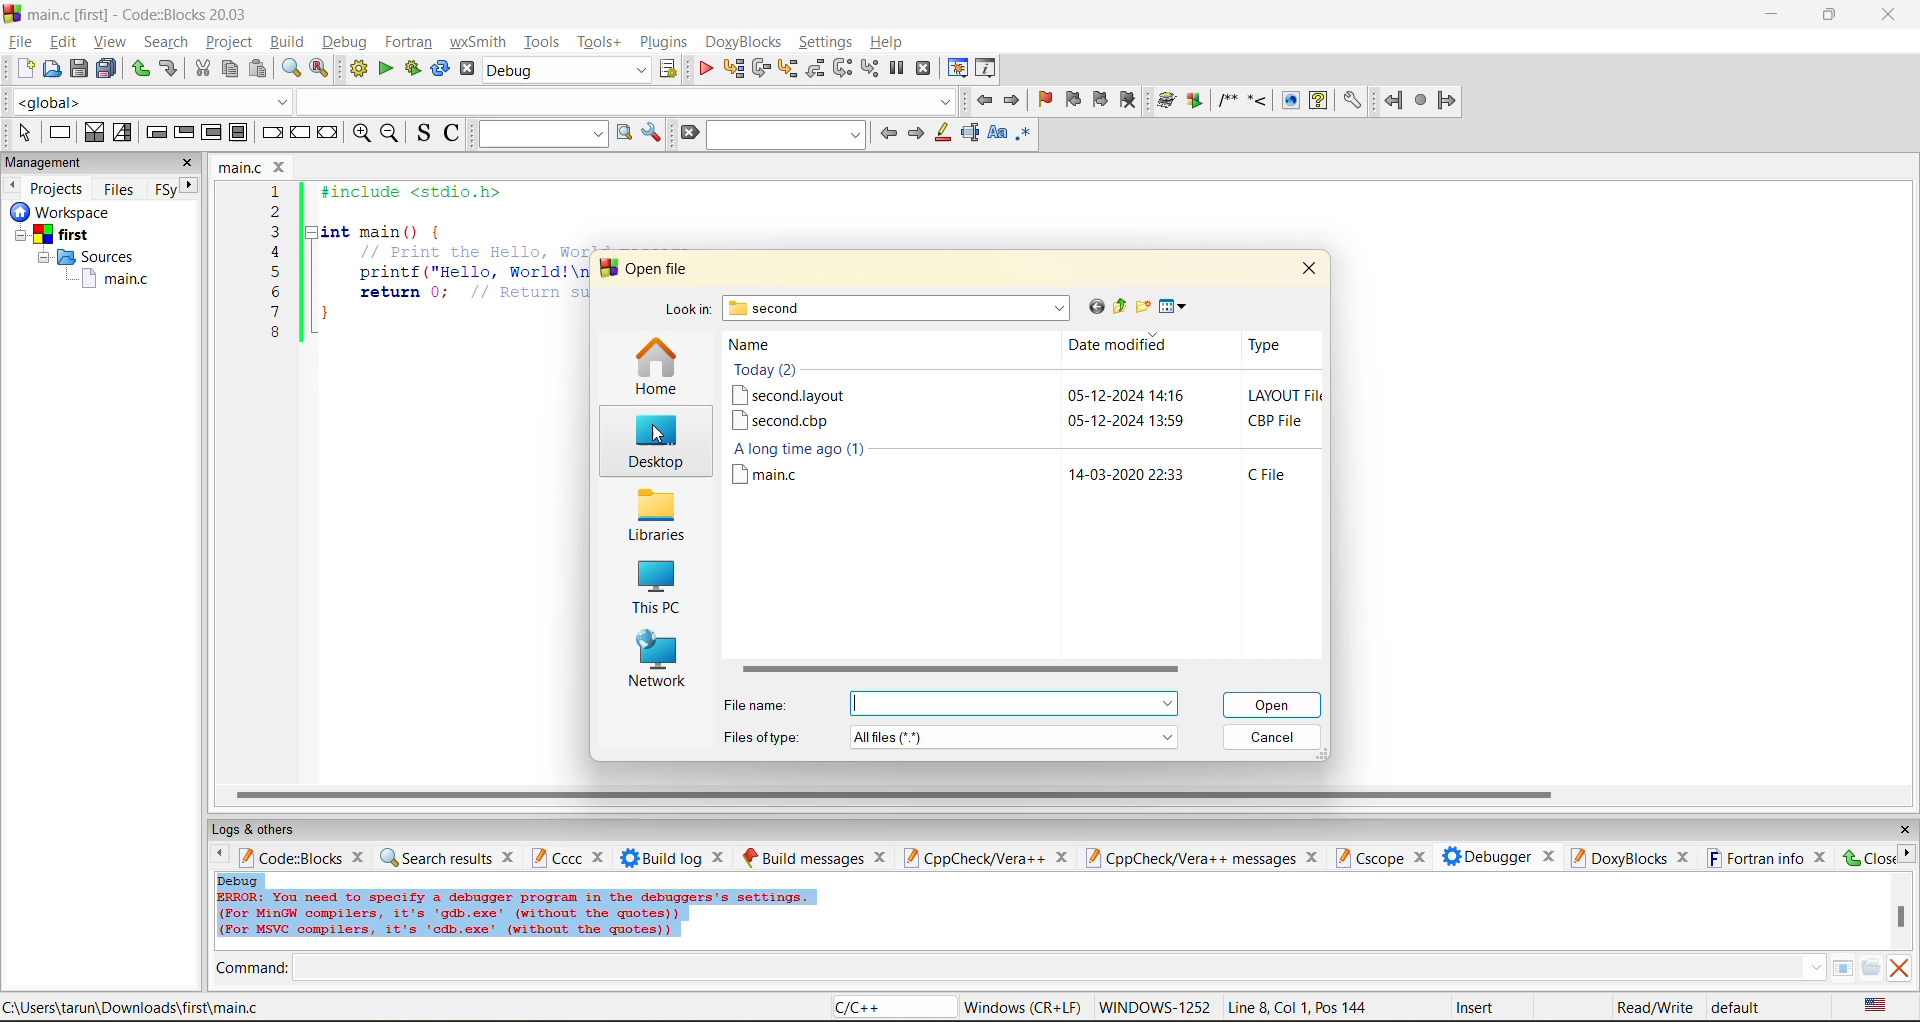 Image resolution: width=1920 pixels, height=1022 pixels. I want to click on close, so click(510, 856).